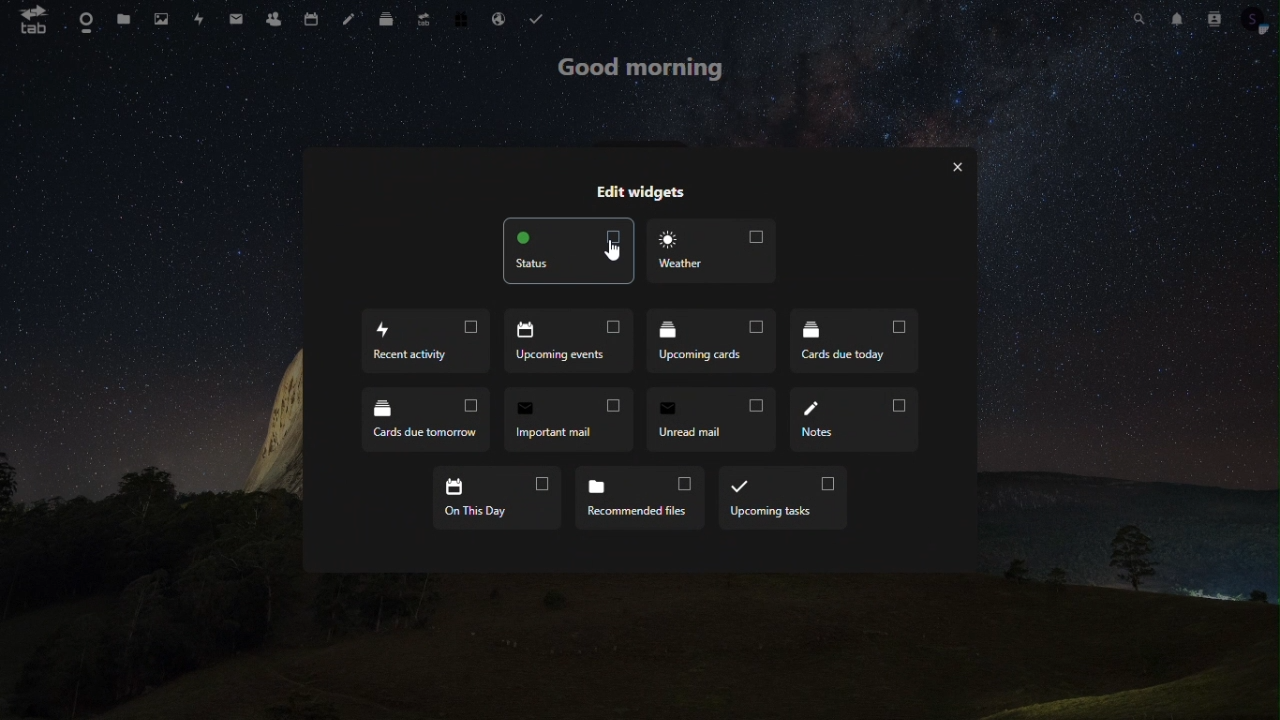 This screenshot has width=1280, height=720. I want to click on cards due today, so click(858, 344).